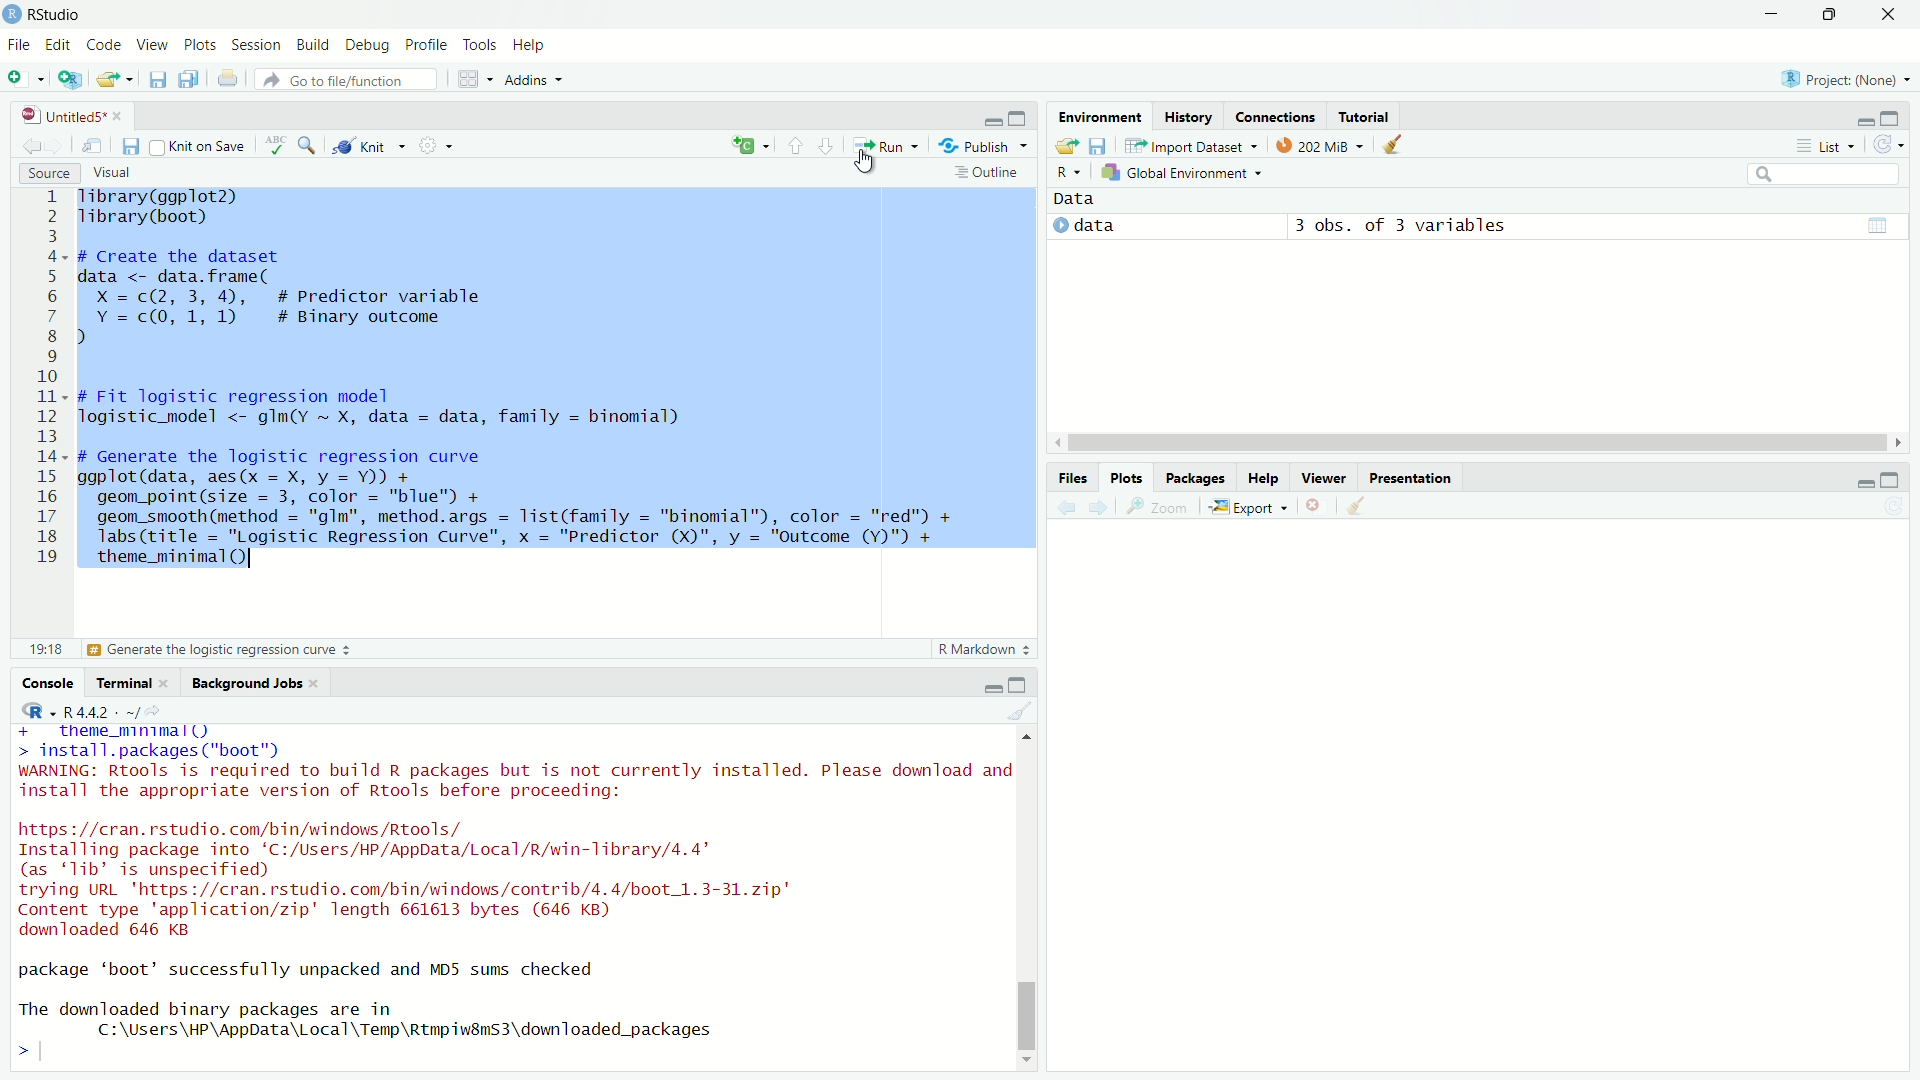 The width and height of the screenshot is (1920, 1080). What do you see at coordinates (20, 44) in the screenshot?
I see `File` at bounding box center [20, 44].